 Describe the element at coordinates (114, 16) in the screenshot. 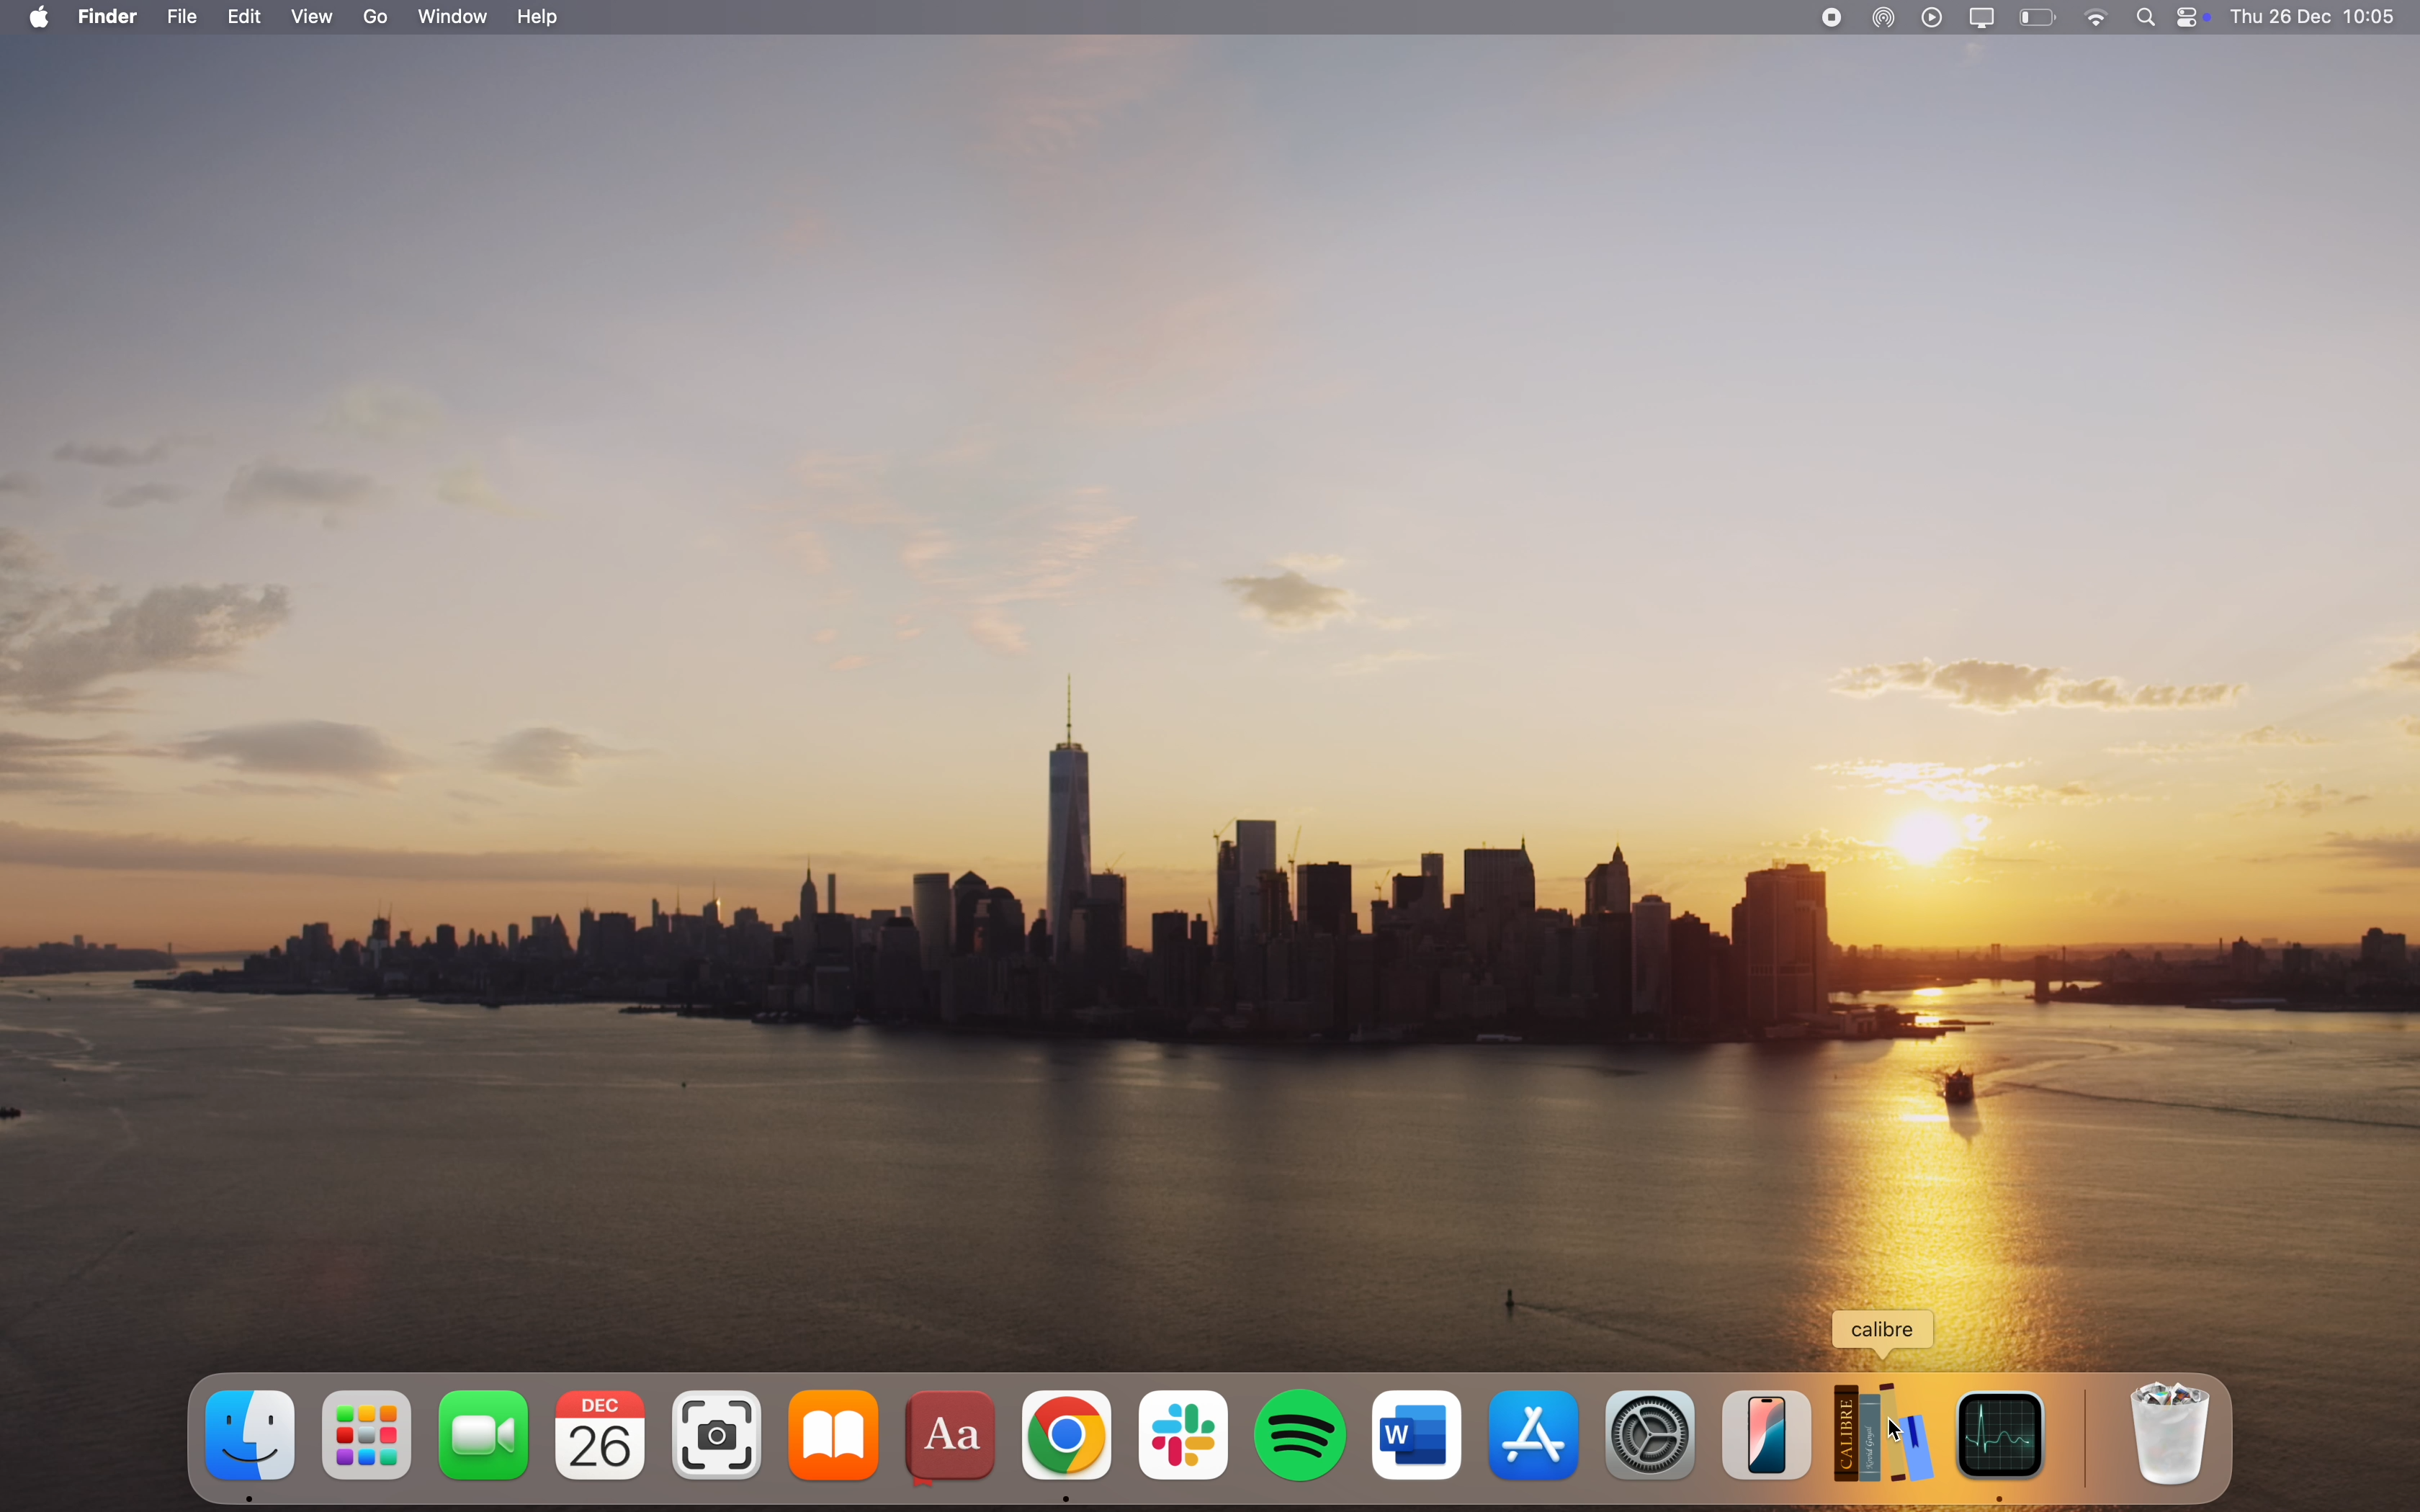

I see `Finder` at that location.